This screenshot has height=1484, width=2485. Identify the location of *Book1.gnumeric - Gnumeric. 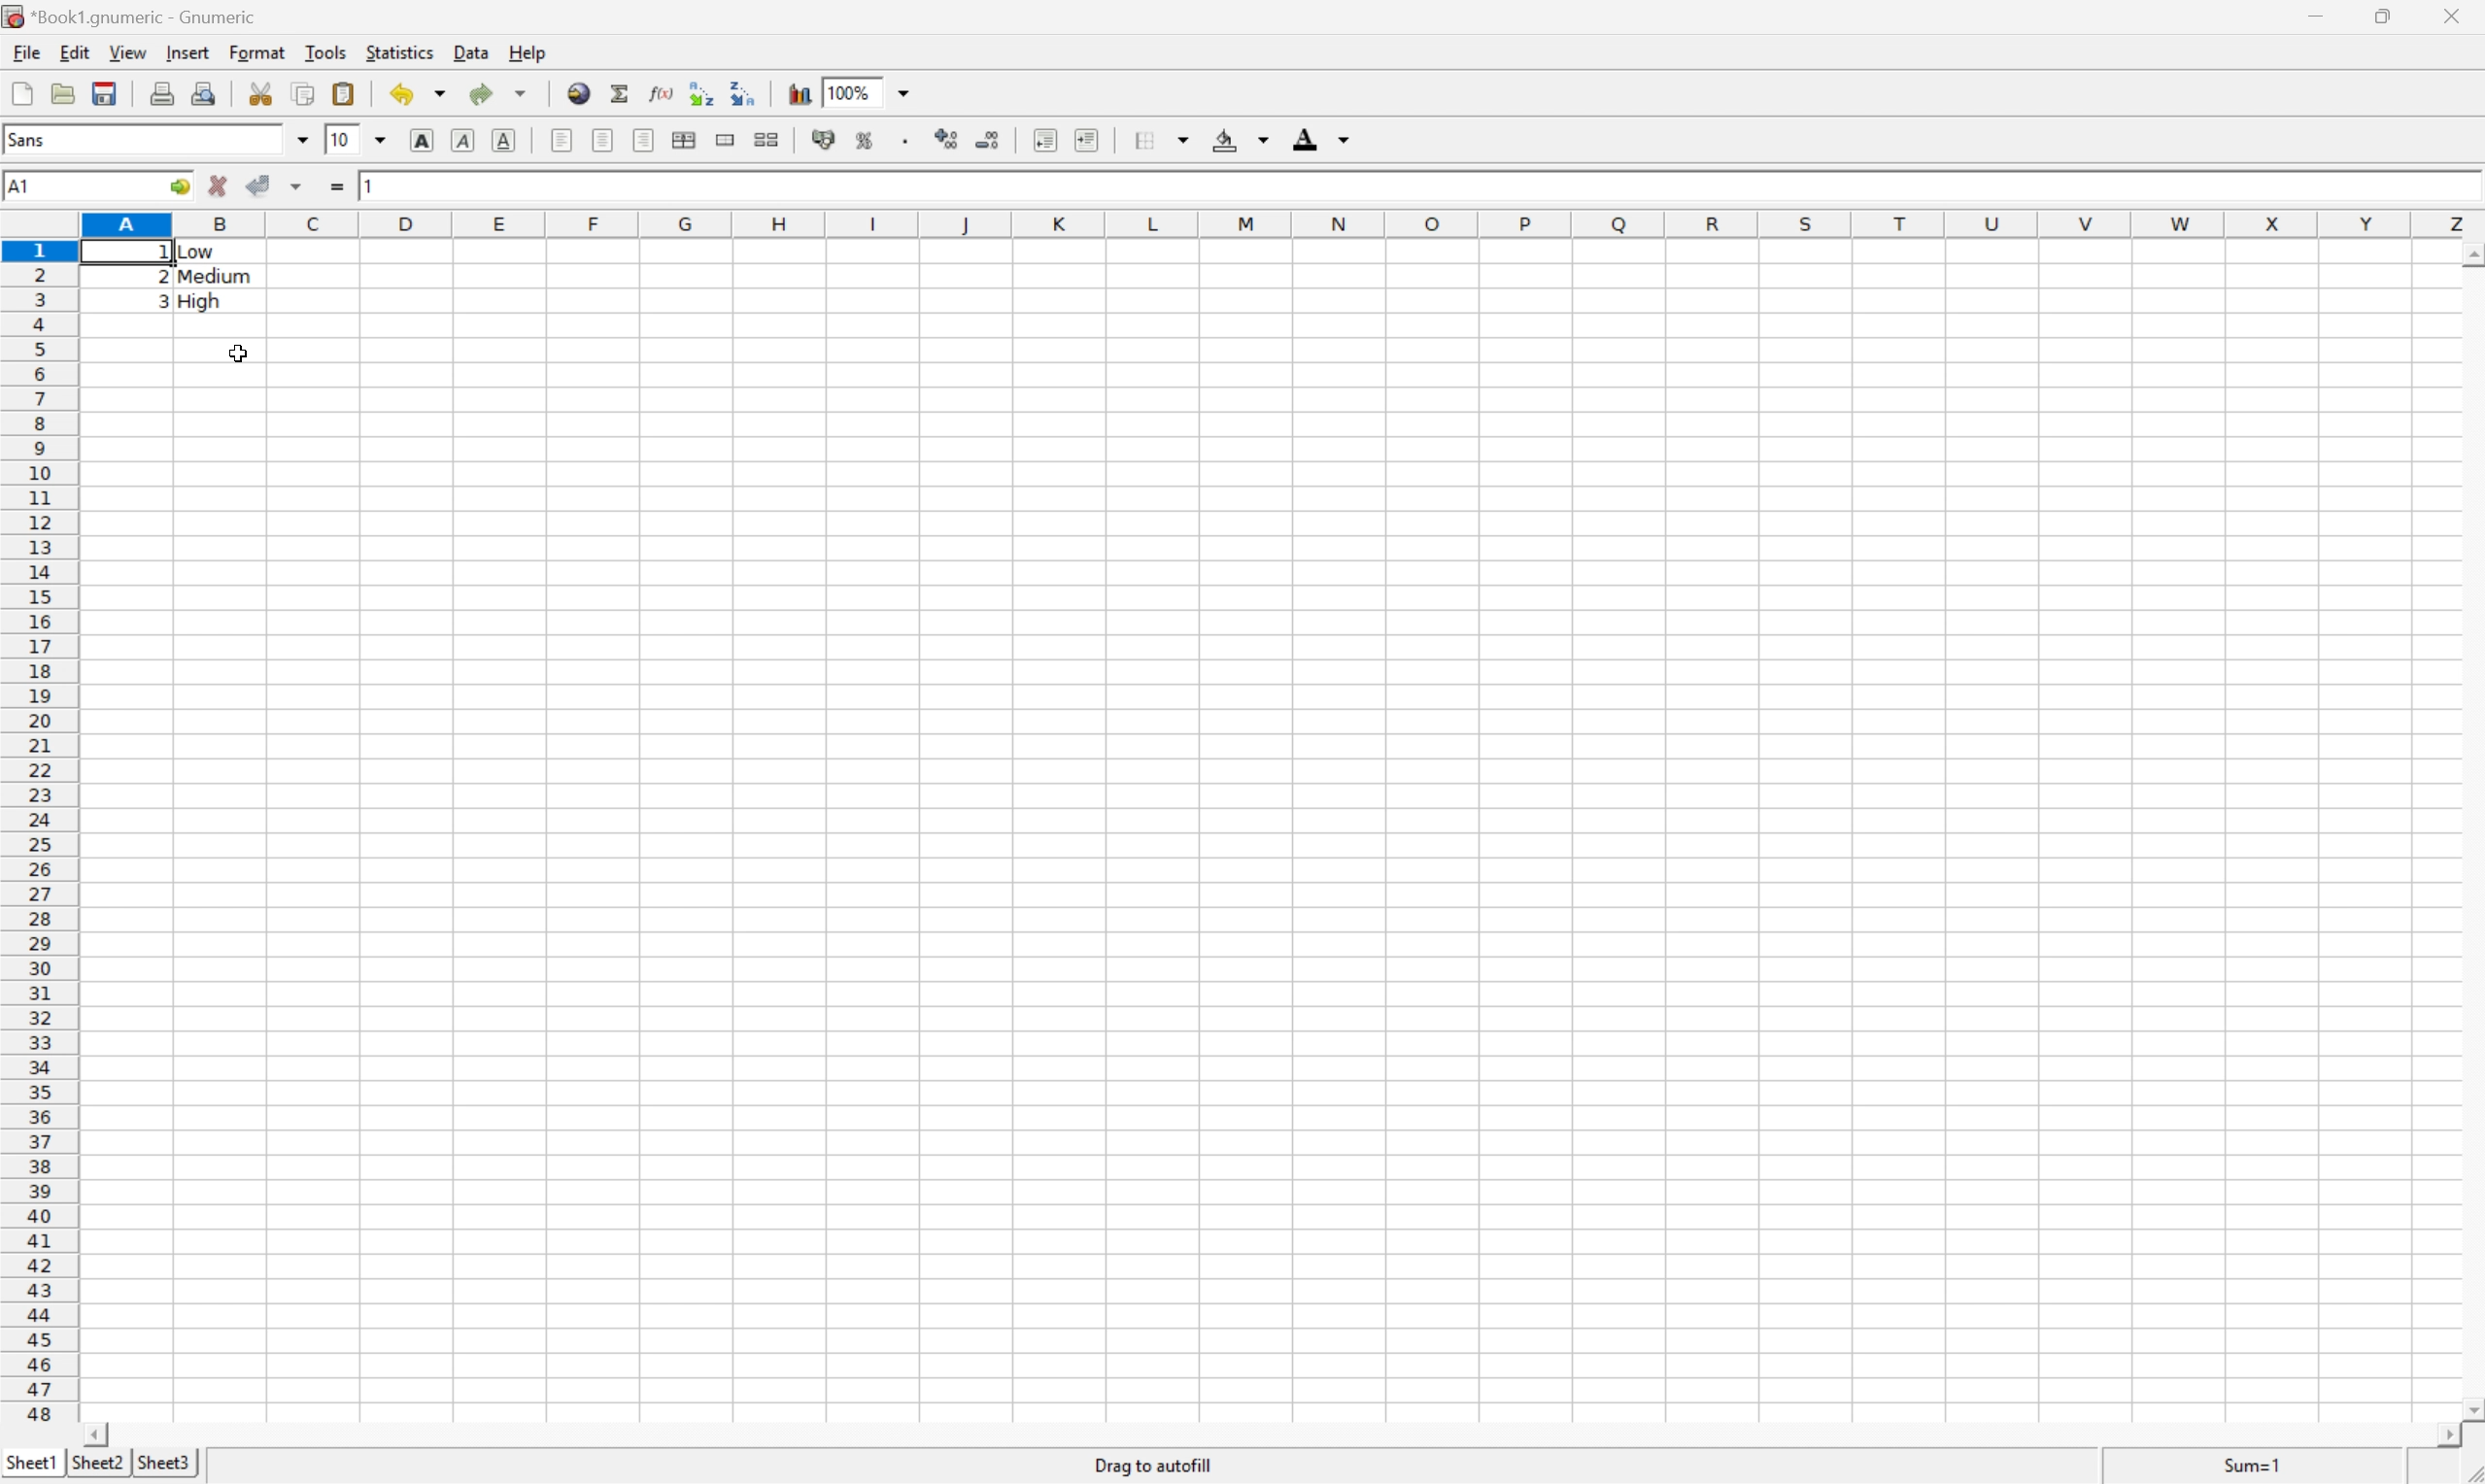
(134, 17).